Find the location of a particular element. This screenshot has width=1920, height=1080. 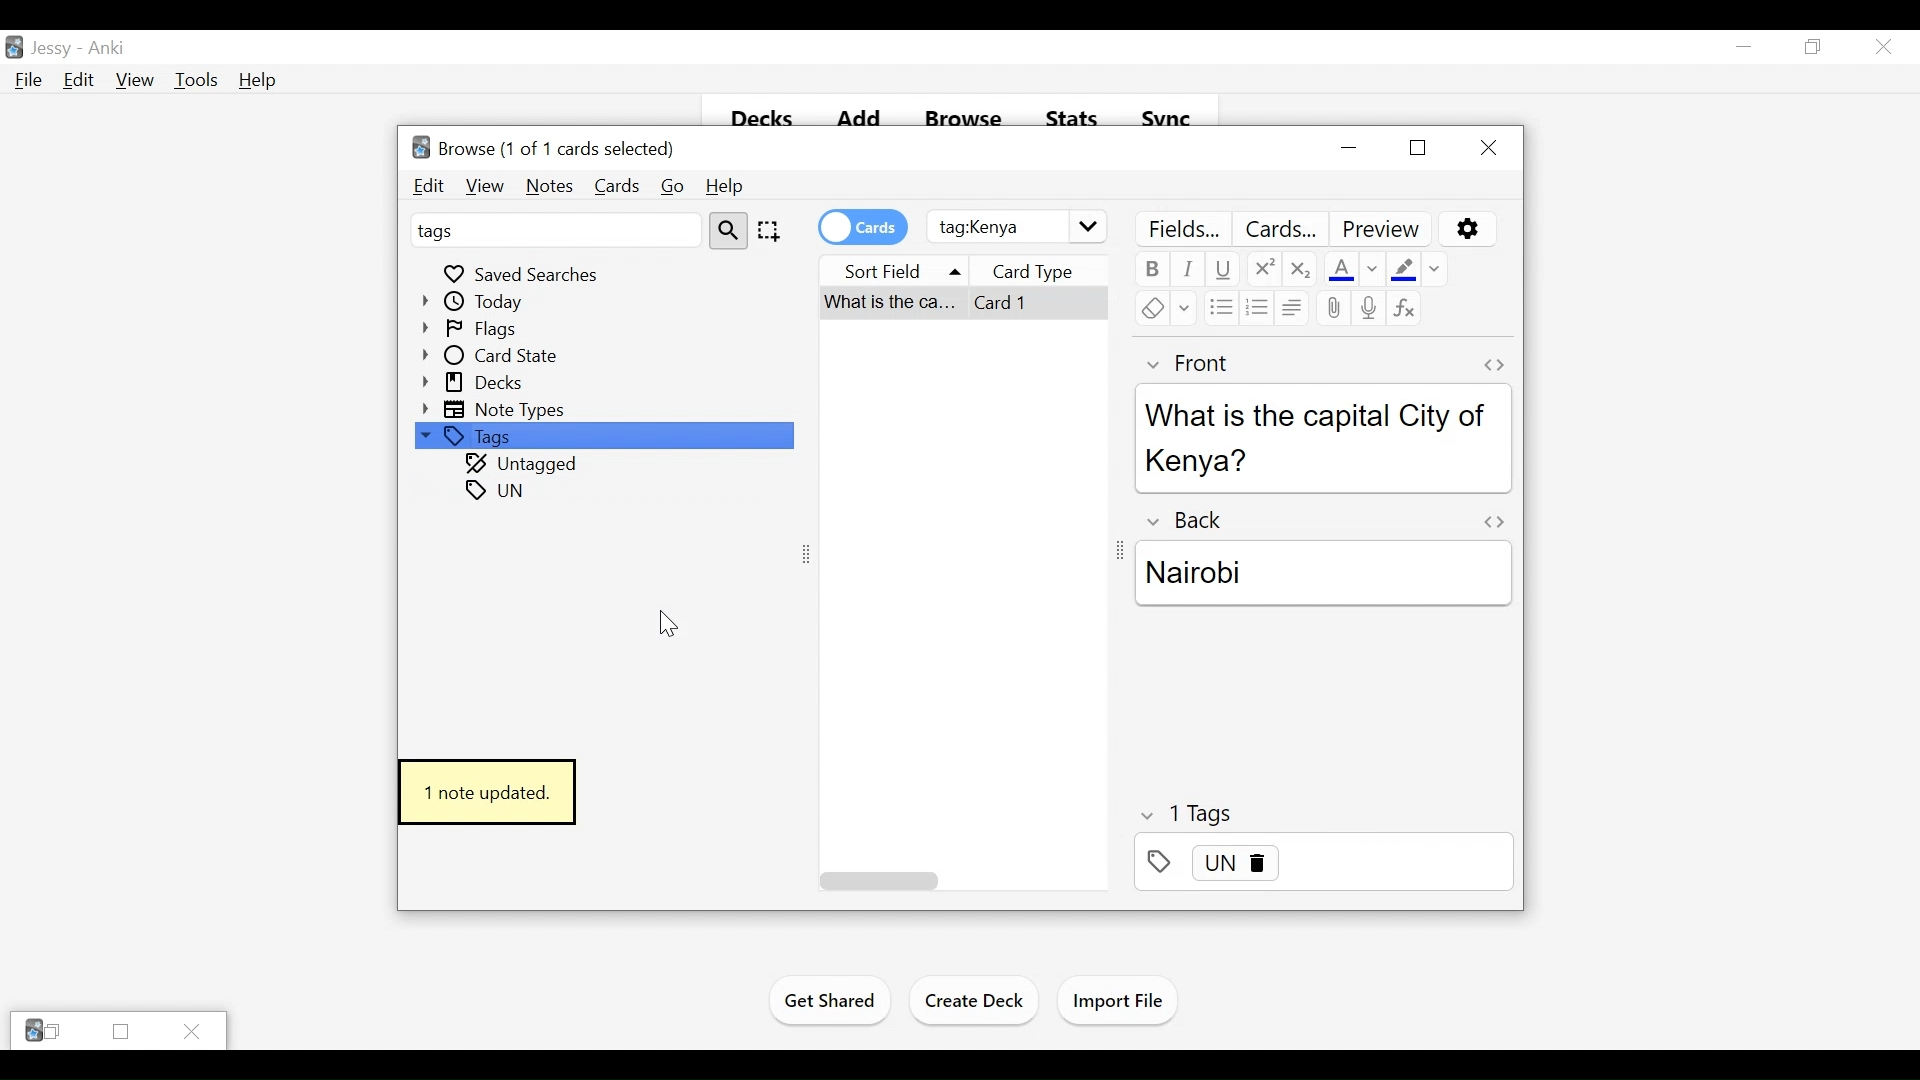

Toggle HTML Editor is located at coordinates (1493, 365).